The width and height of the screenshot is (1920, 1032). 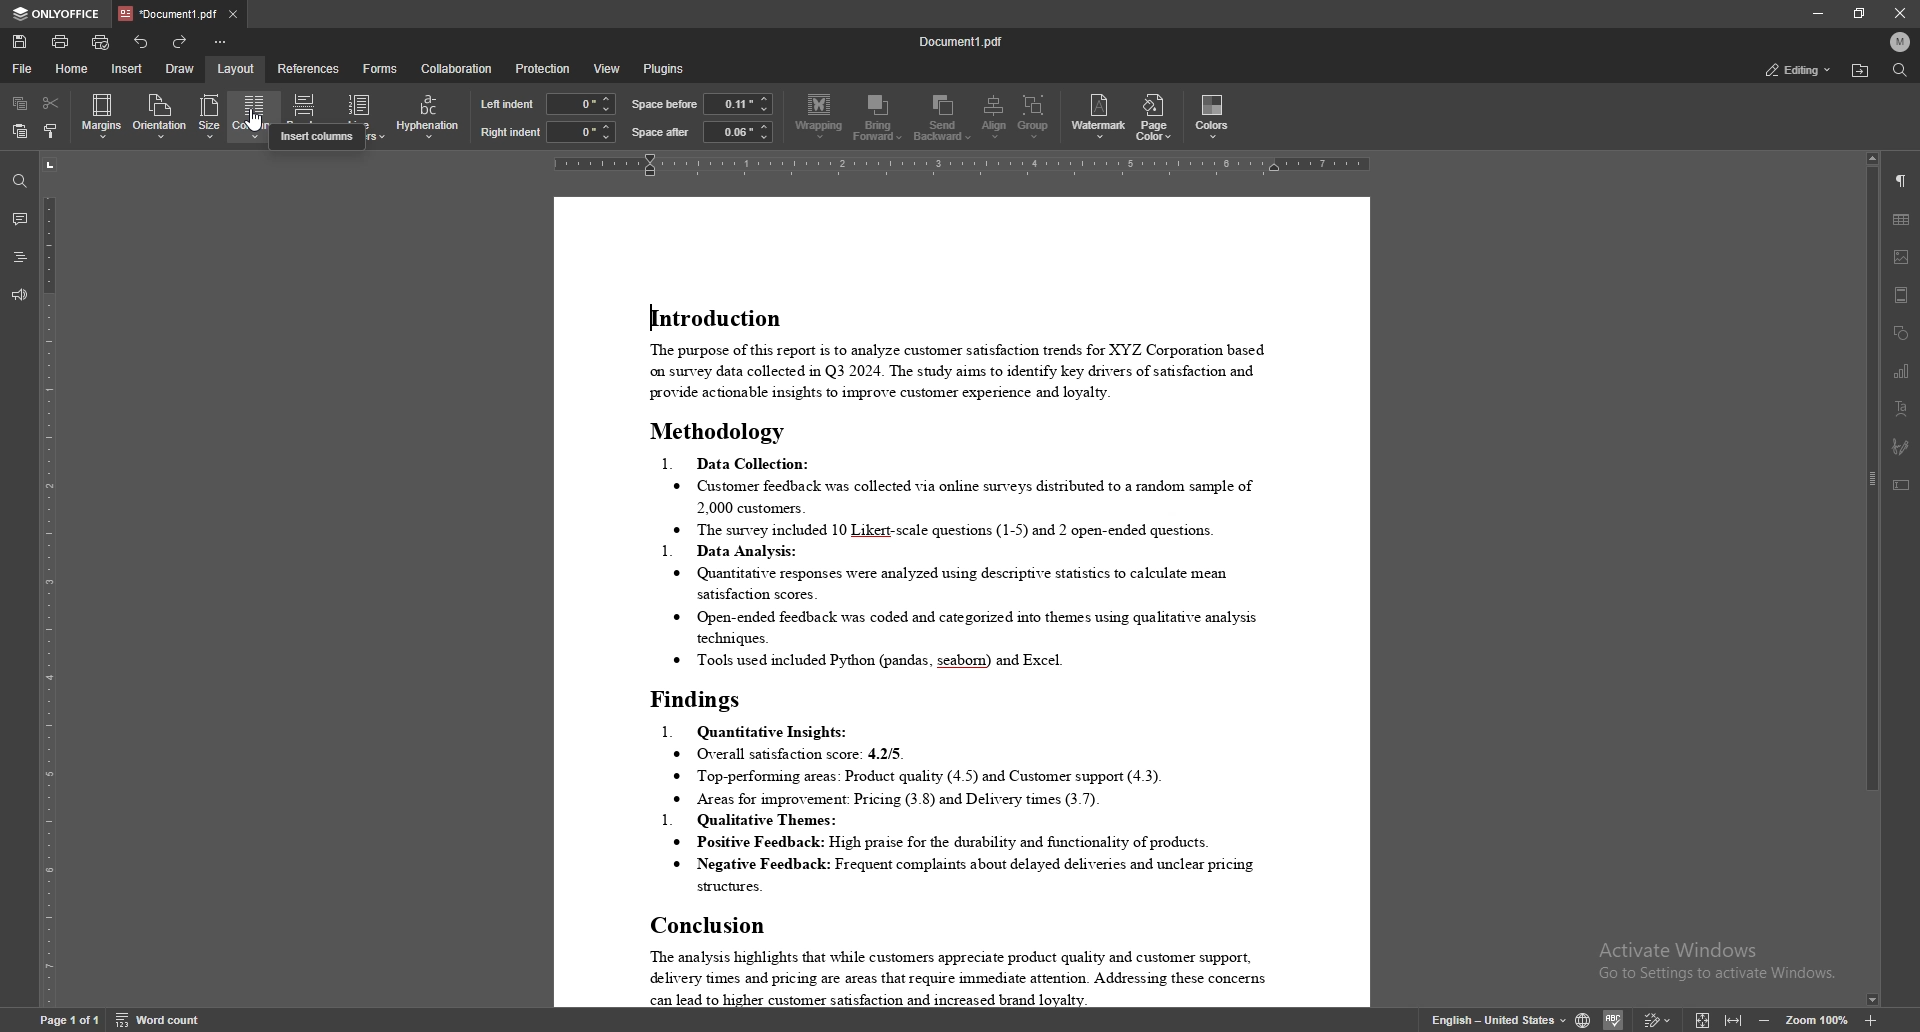 What do you see at coordinates (21, 131) in the screenshot?
I see `paste` at bounding box center [21, 131].